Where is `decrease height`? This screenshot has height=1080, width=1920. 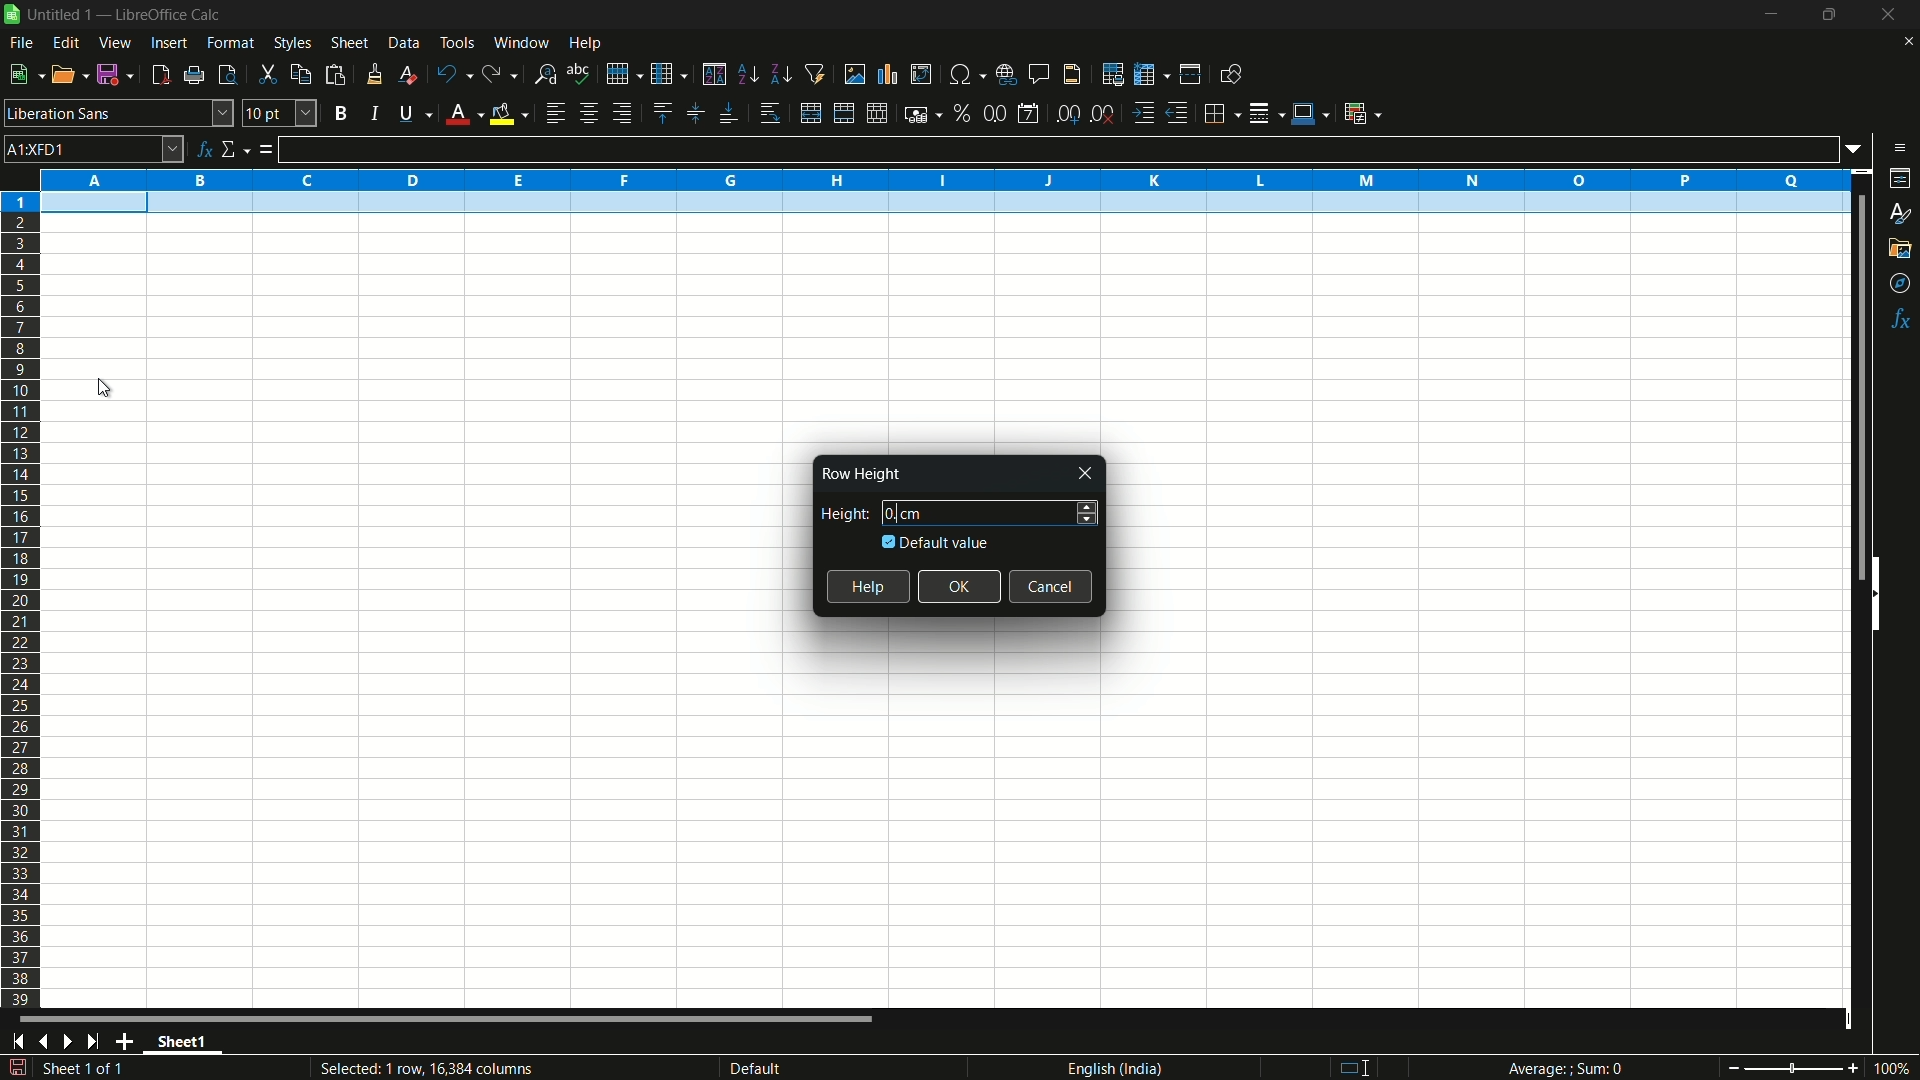
decrease height is located at coordinates (1087, 521).